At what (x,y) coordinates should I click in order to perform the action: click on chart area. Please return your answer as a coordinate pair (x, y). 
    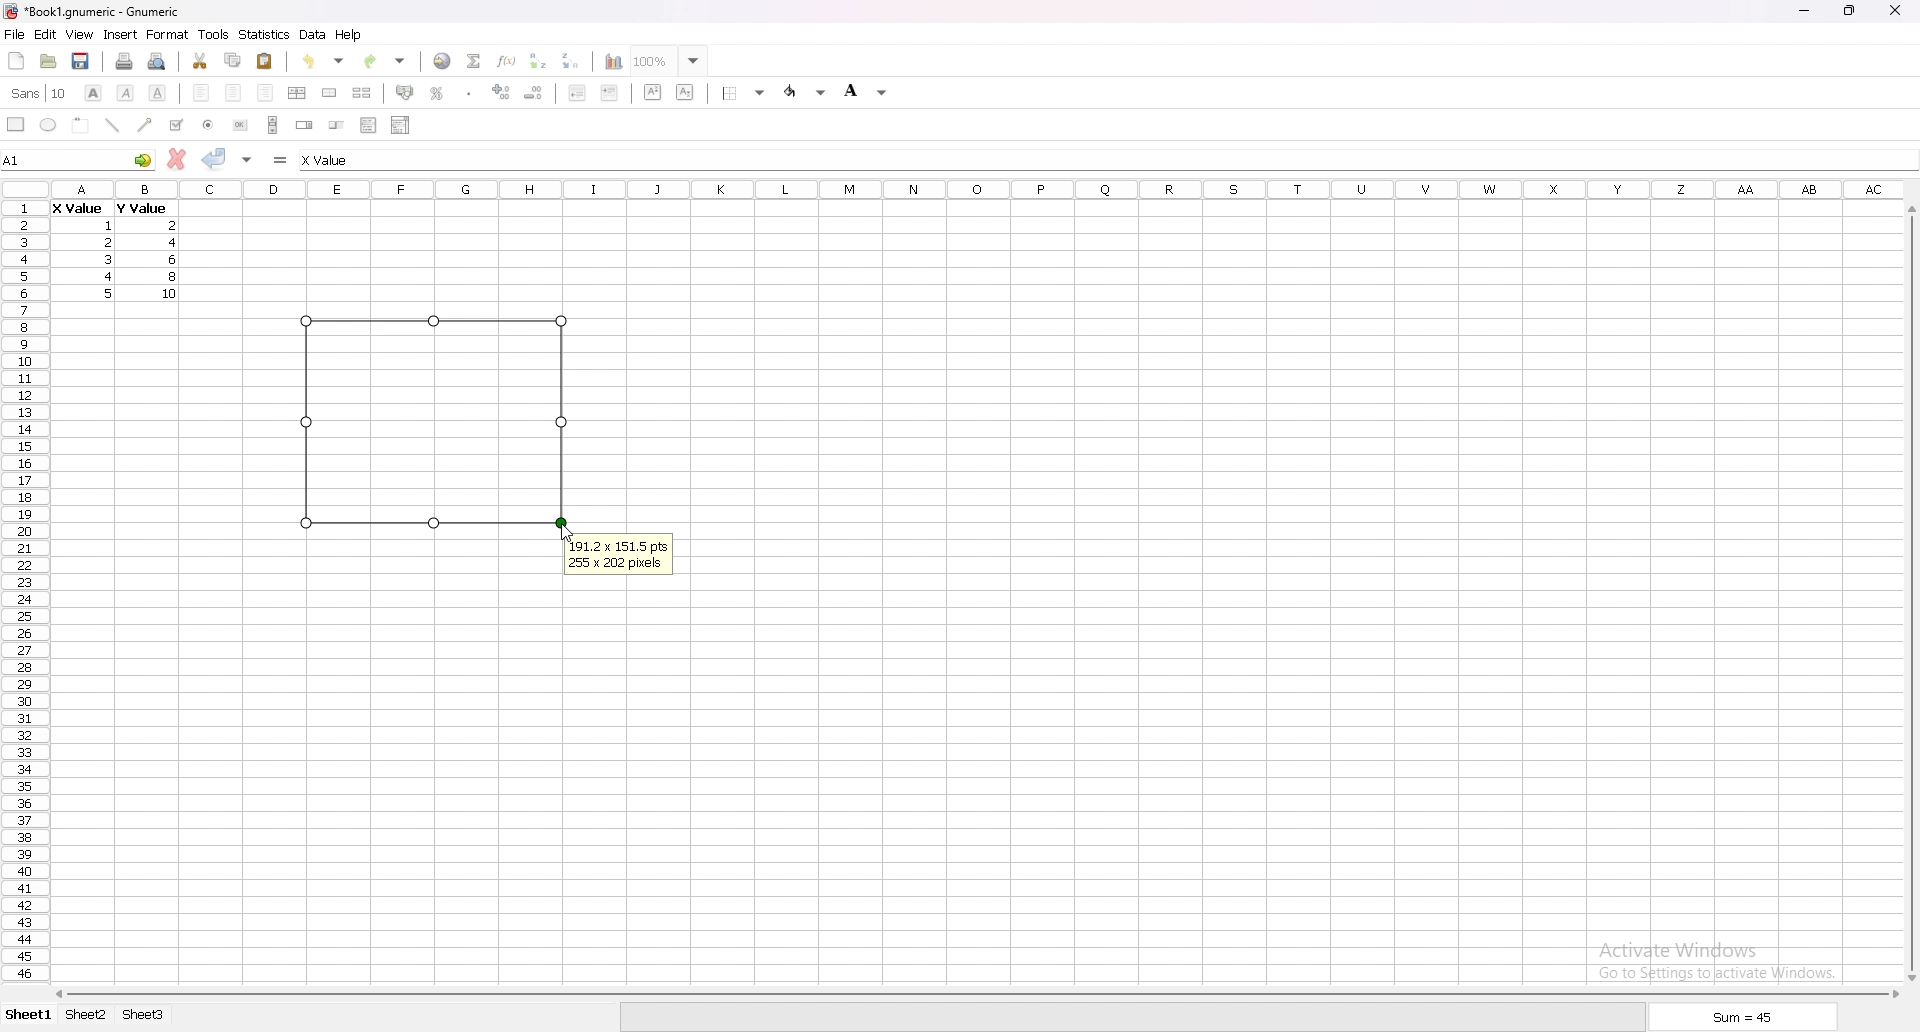
    Looking at the image, I should click on (434, 420).